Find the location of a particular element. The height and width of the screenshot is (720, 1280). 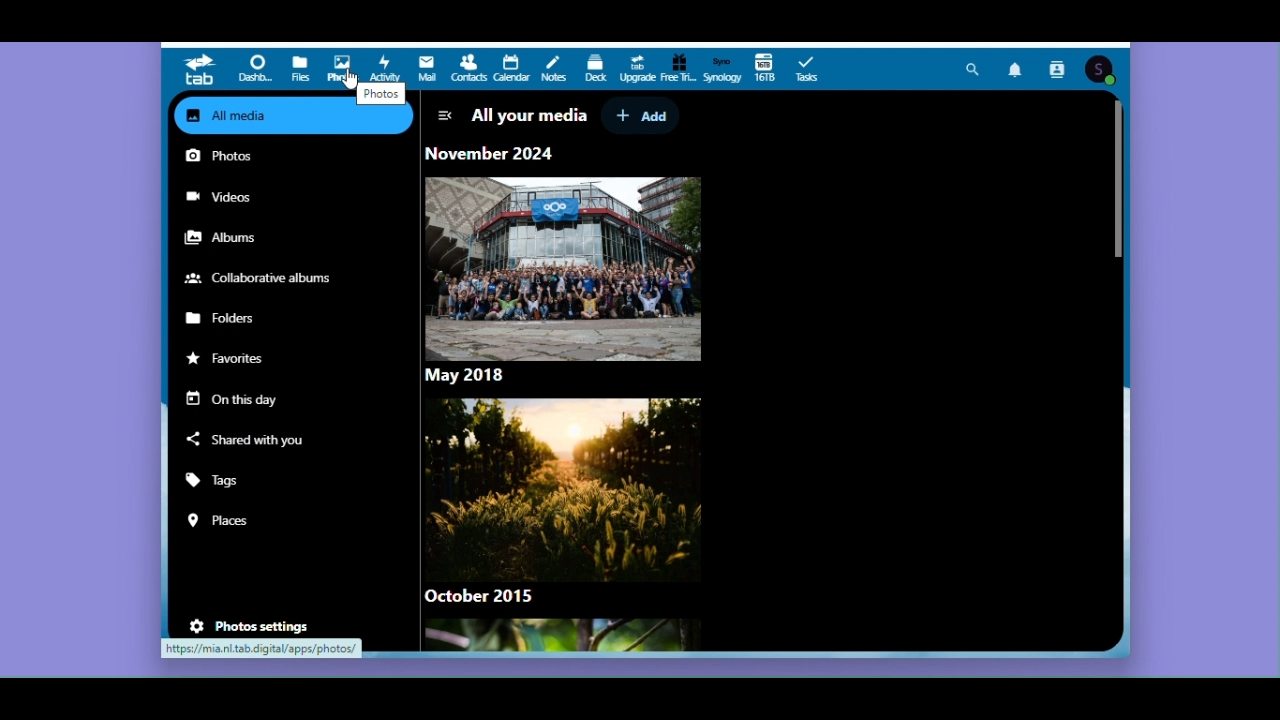

Albums is located at coordinates (229, 239).